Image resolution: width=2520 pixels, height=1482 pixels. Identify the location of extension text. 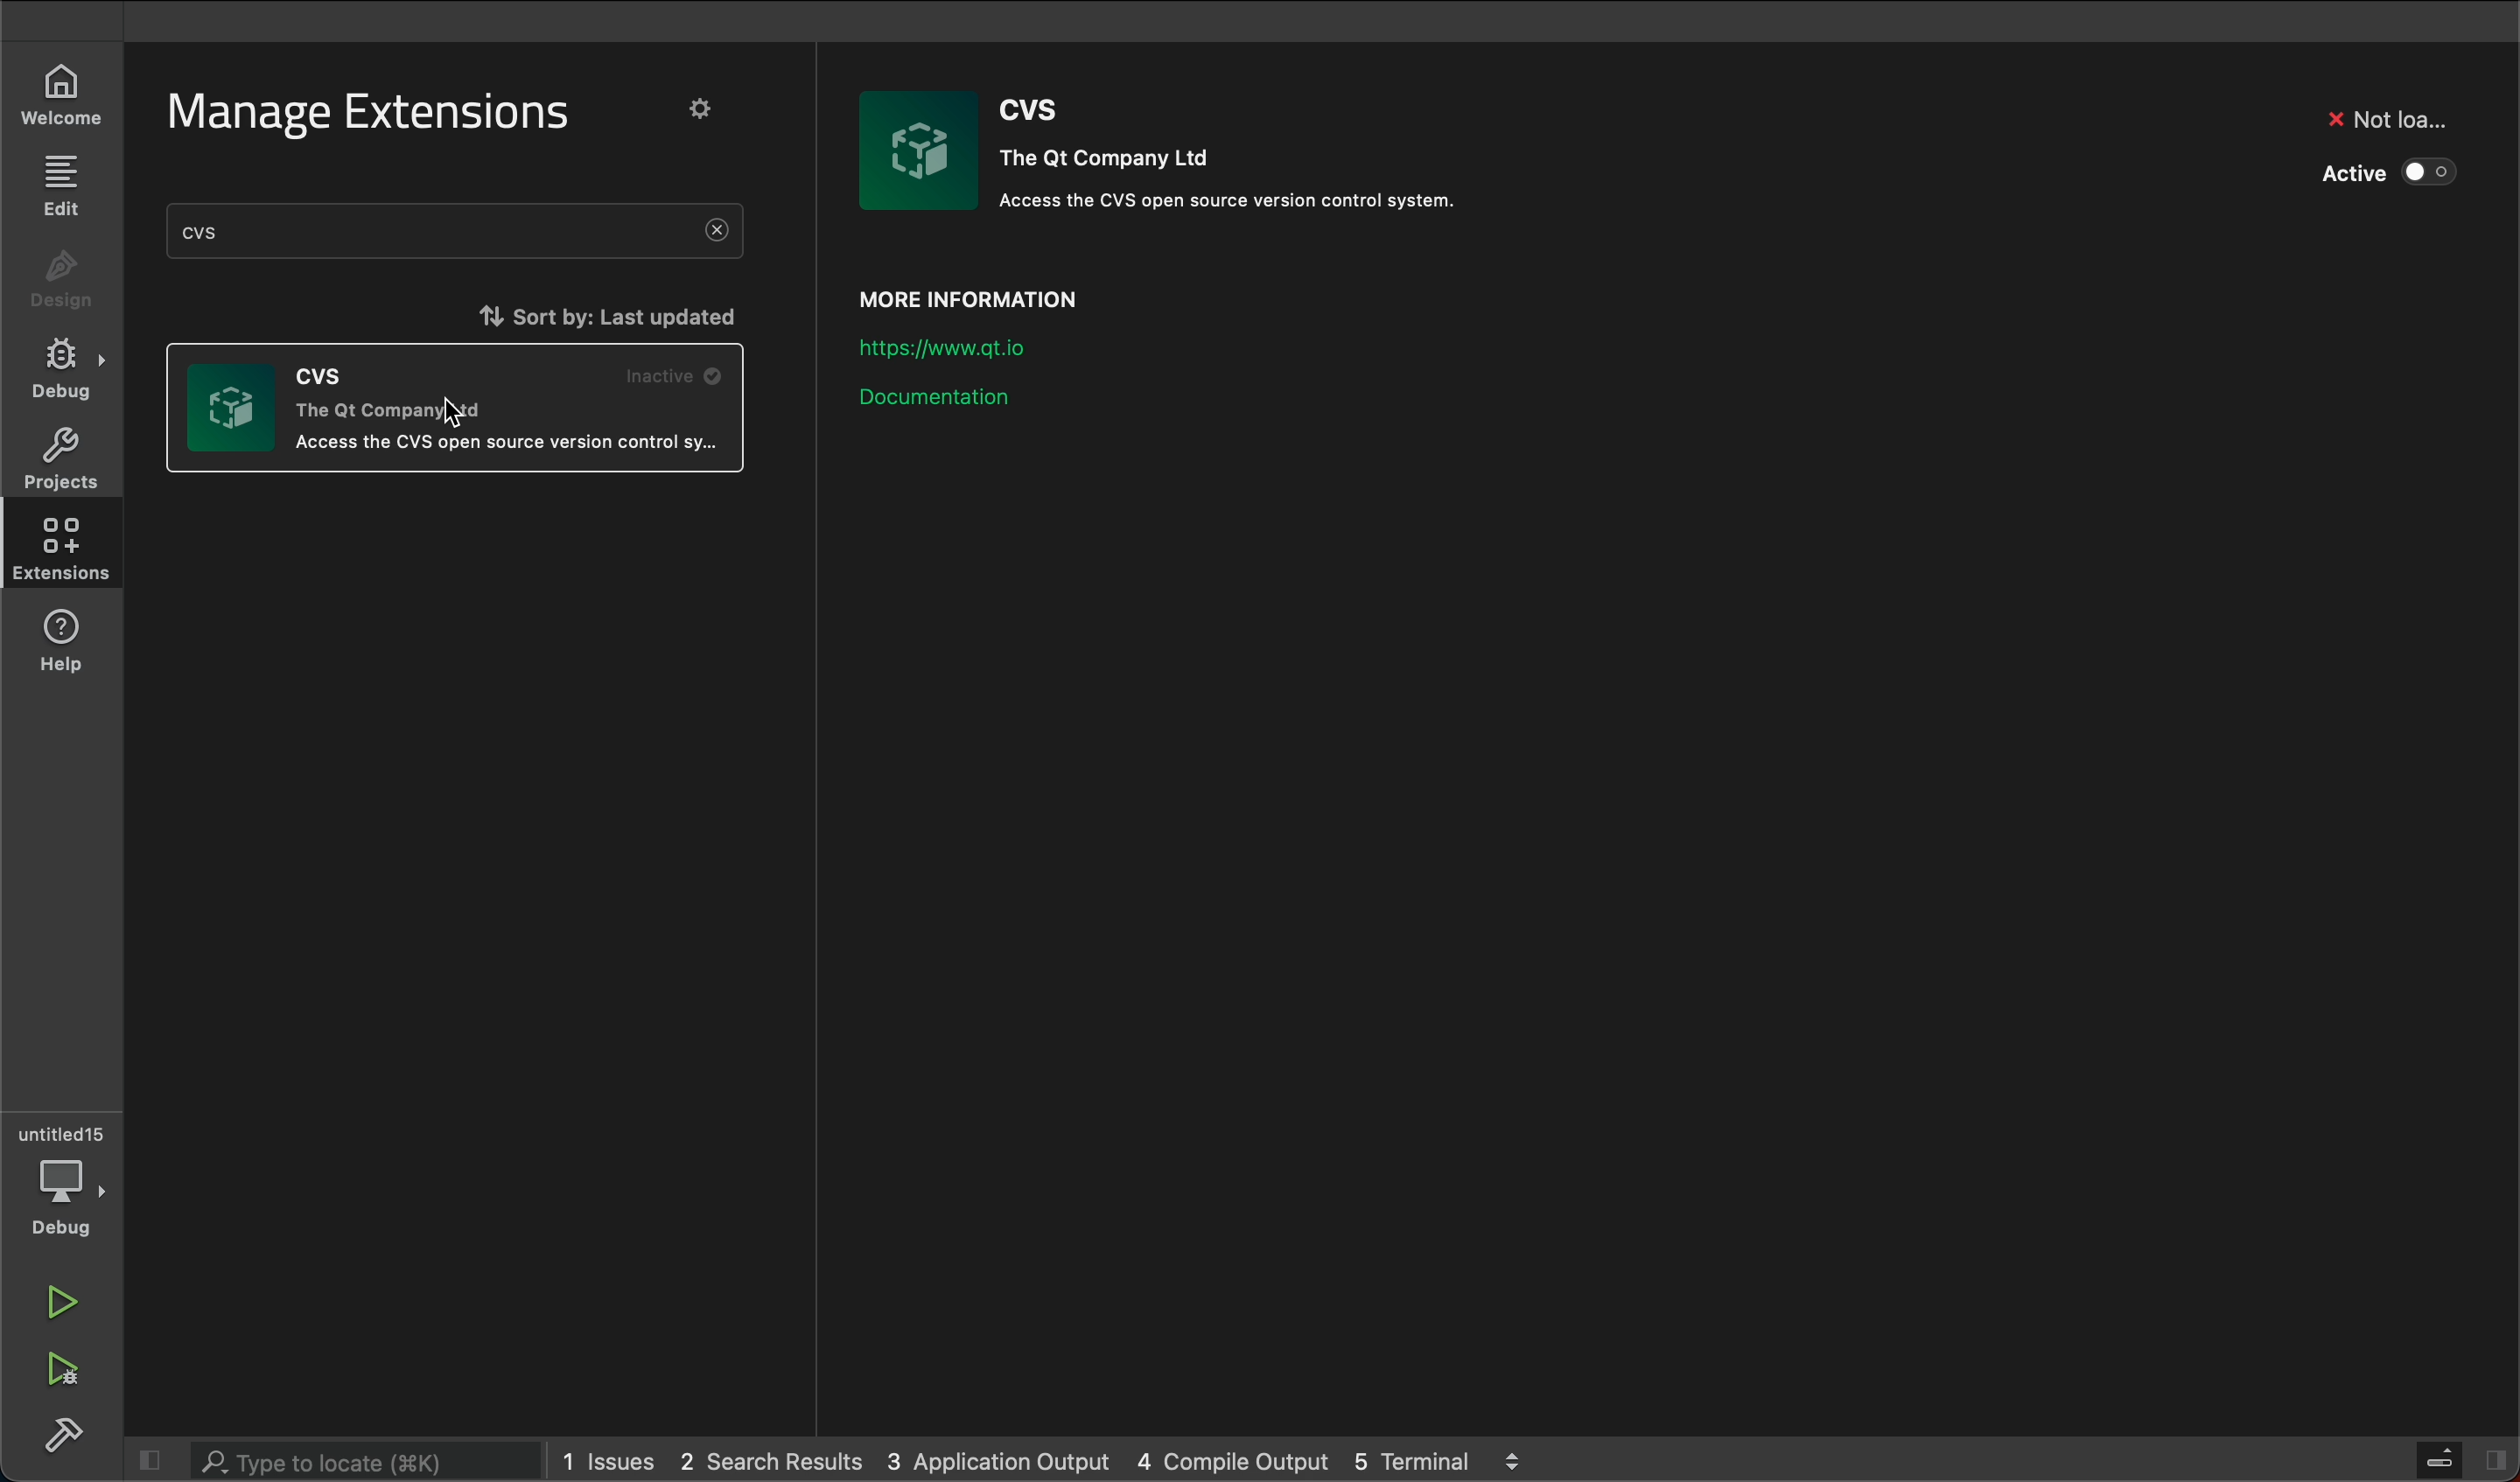
(503, 444).